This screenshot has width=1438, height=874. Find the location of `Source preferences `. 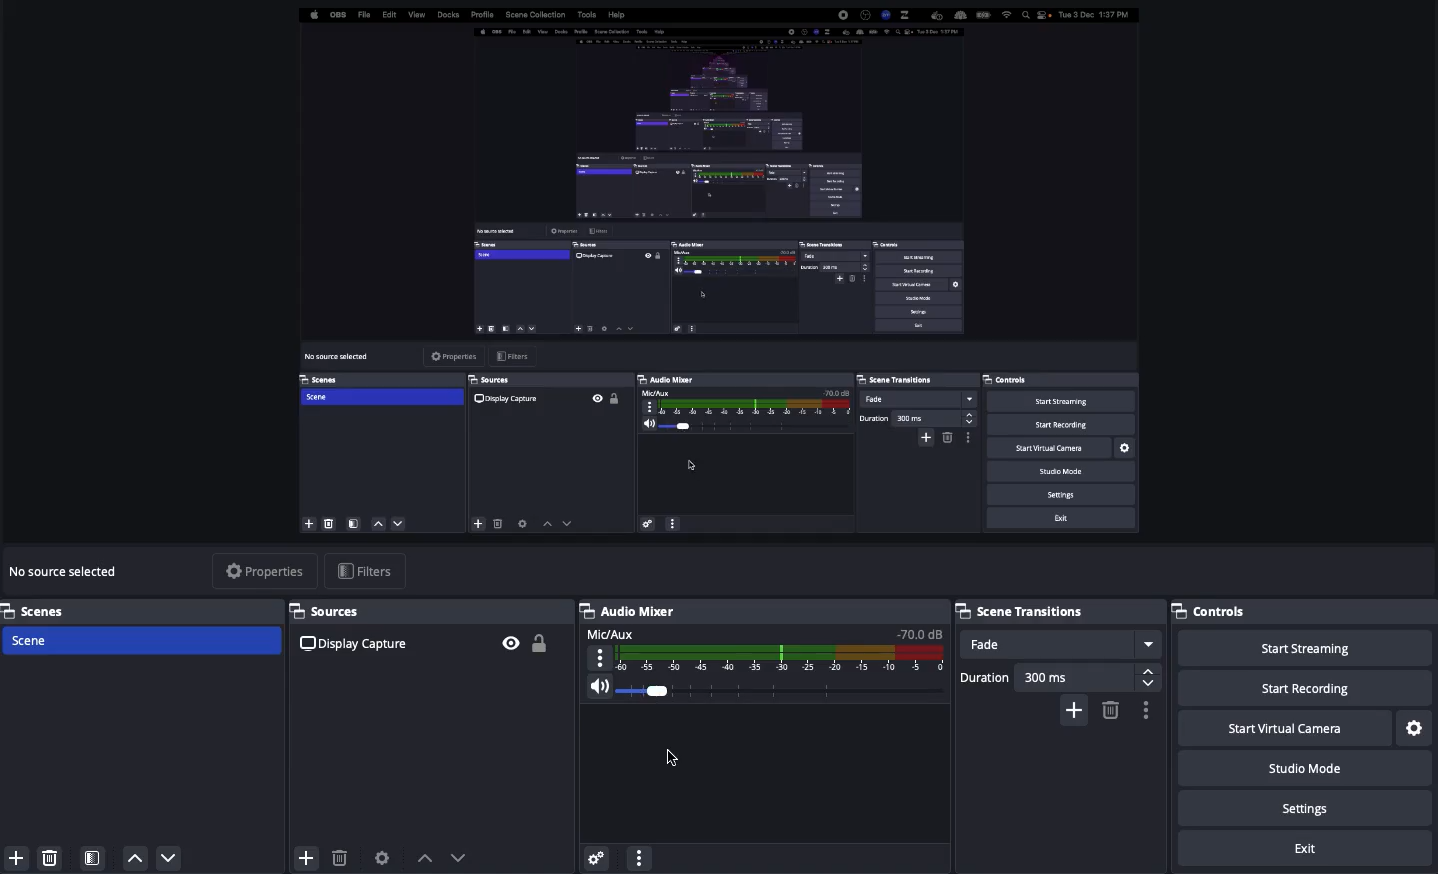

Source preferences  is located at coordinates (384, 856).